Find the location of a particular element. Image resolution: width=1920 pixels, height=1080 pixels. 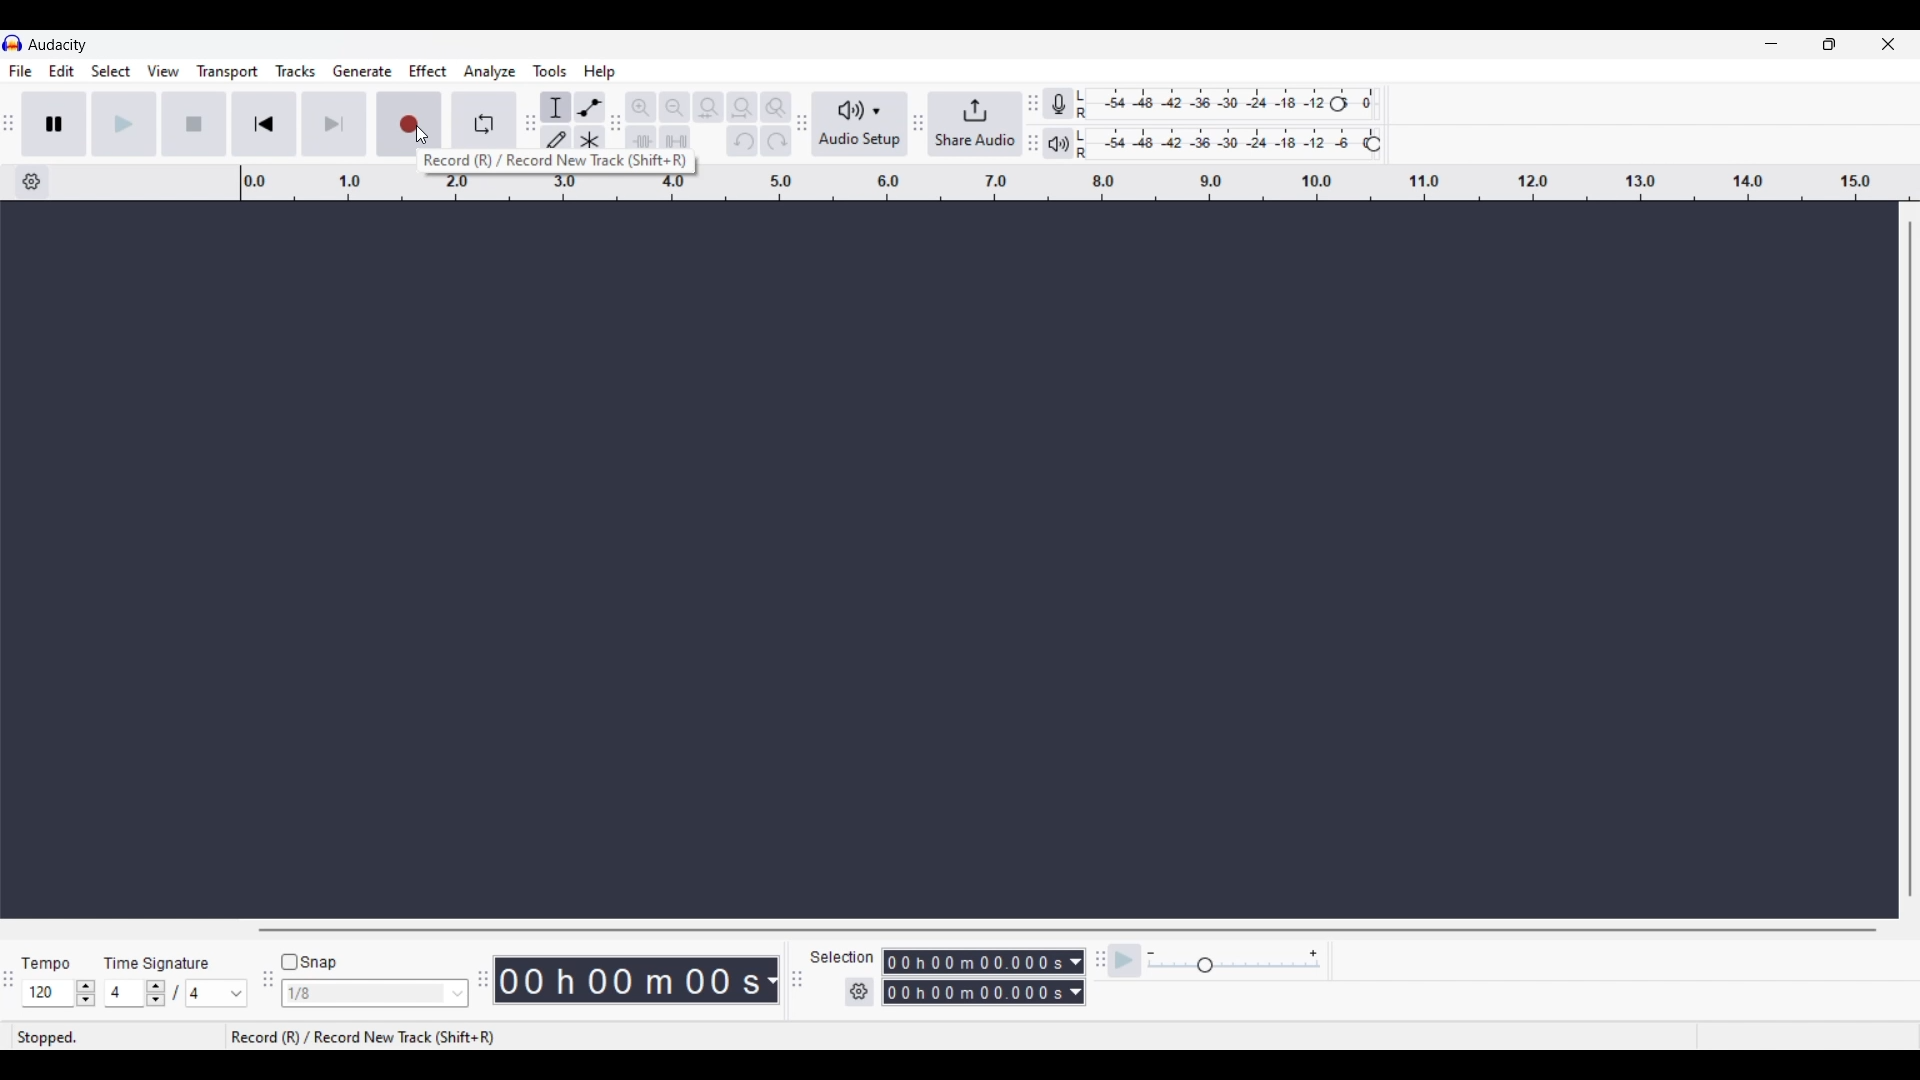

4 is located at coordinates (217, 993).